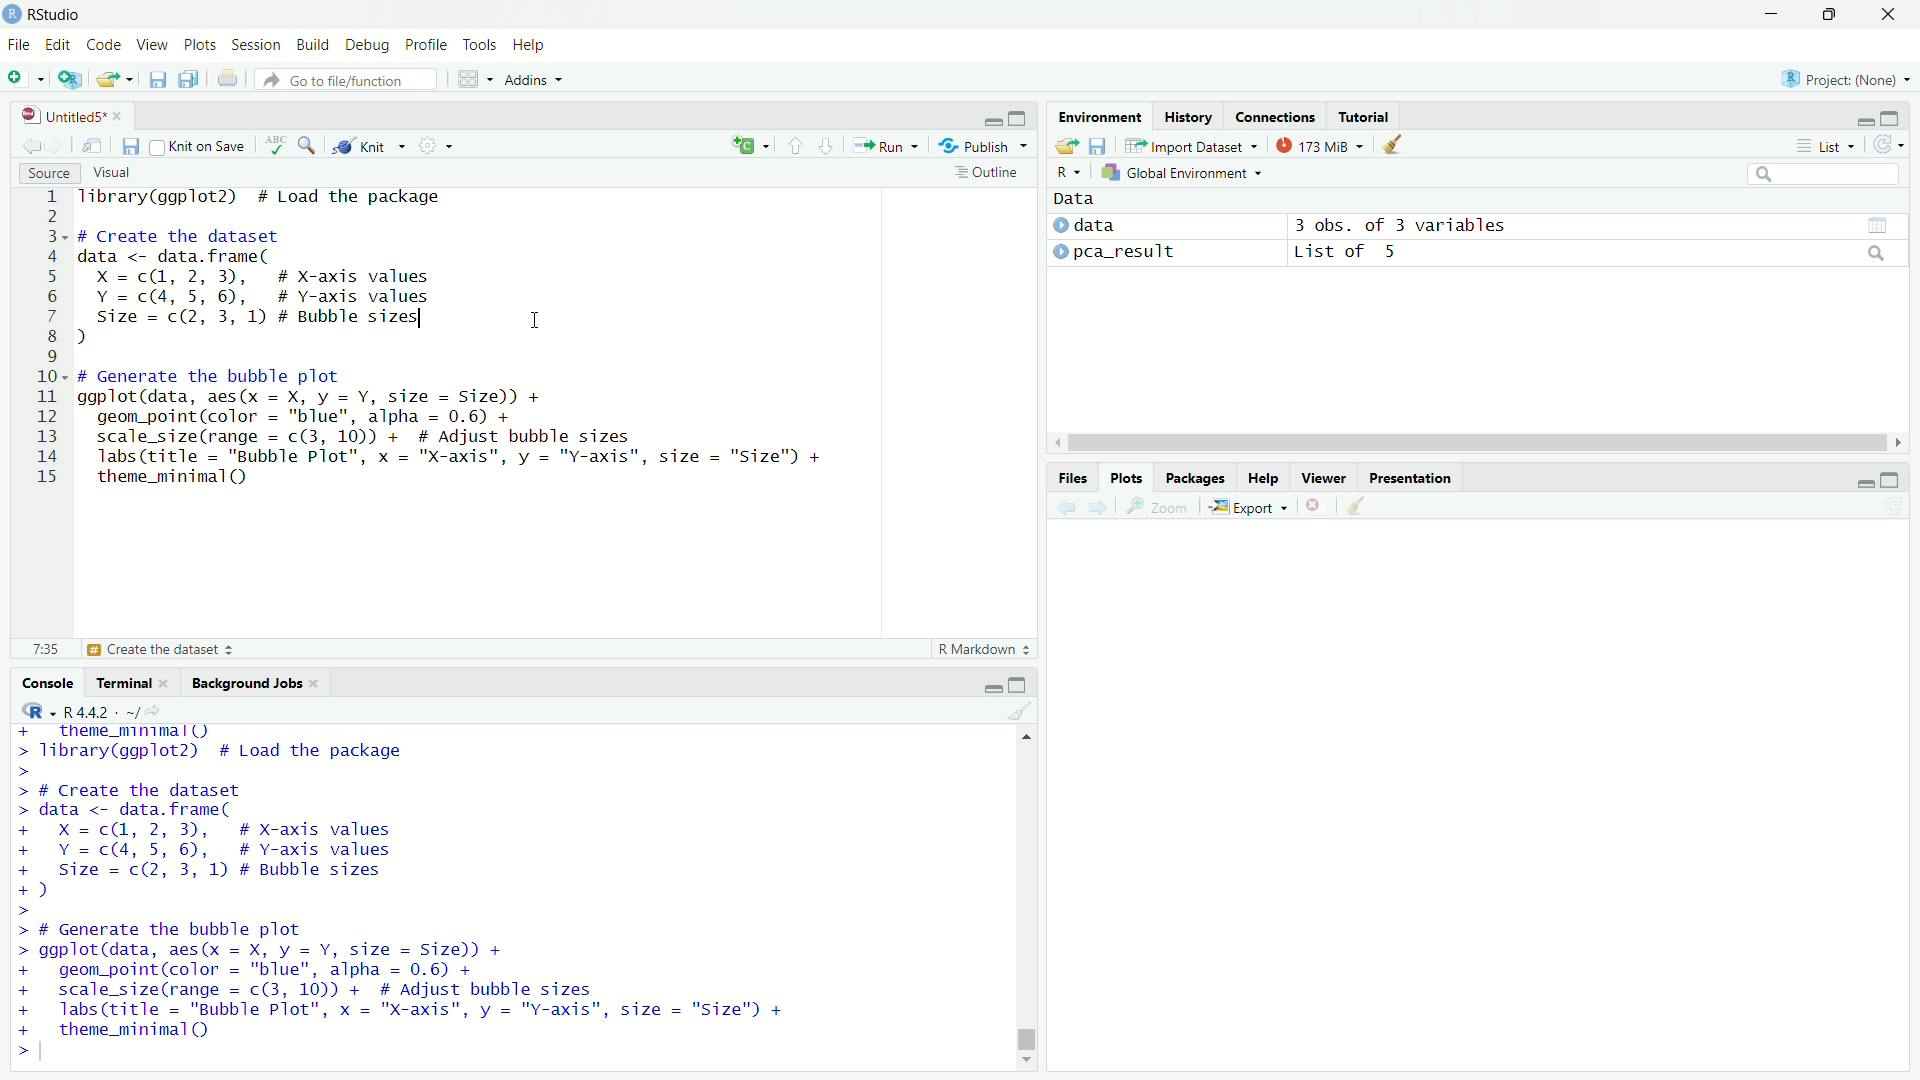 The height and width of the screenshot is (1080, 1920). I want to click on previous plot, so click(1064, 507).